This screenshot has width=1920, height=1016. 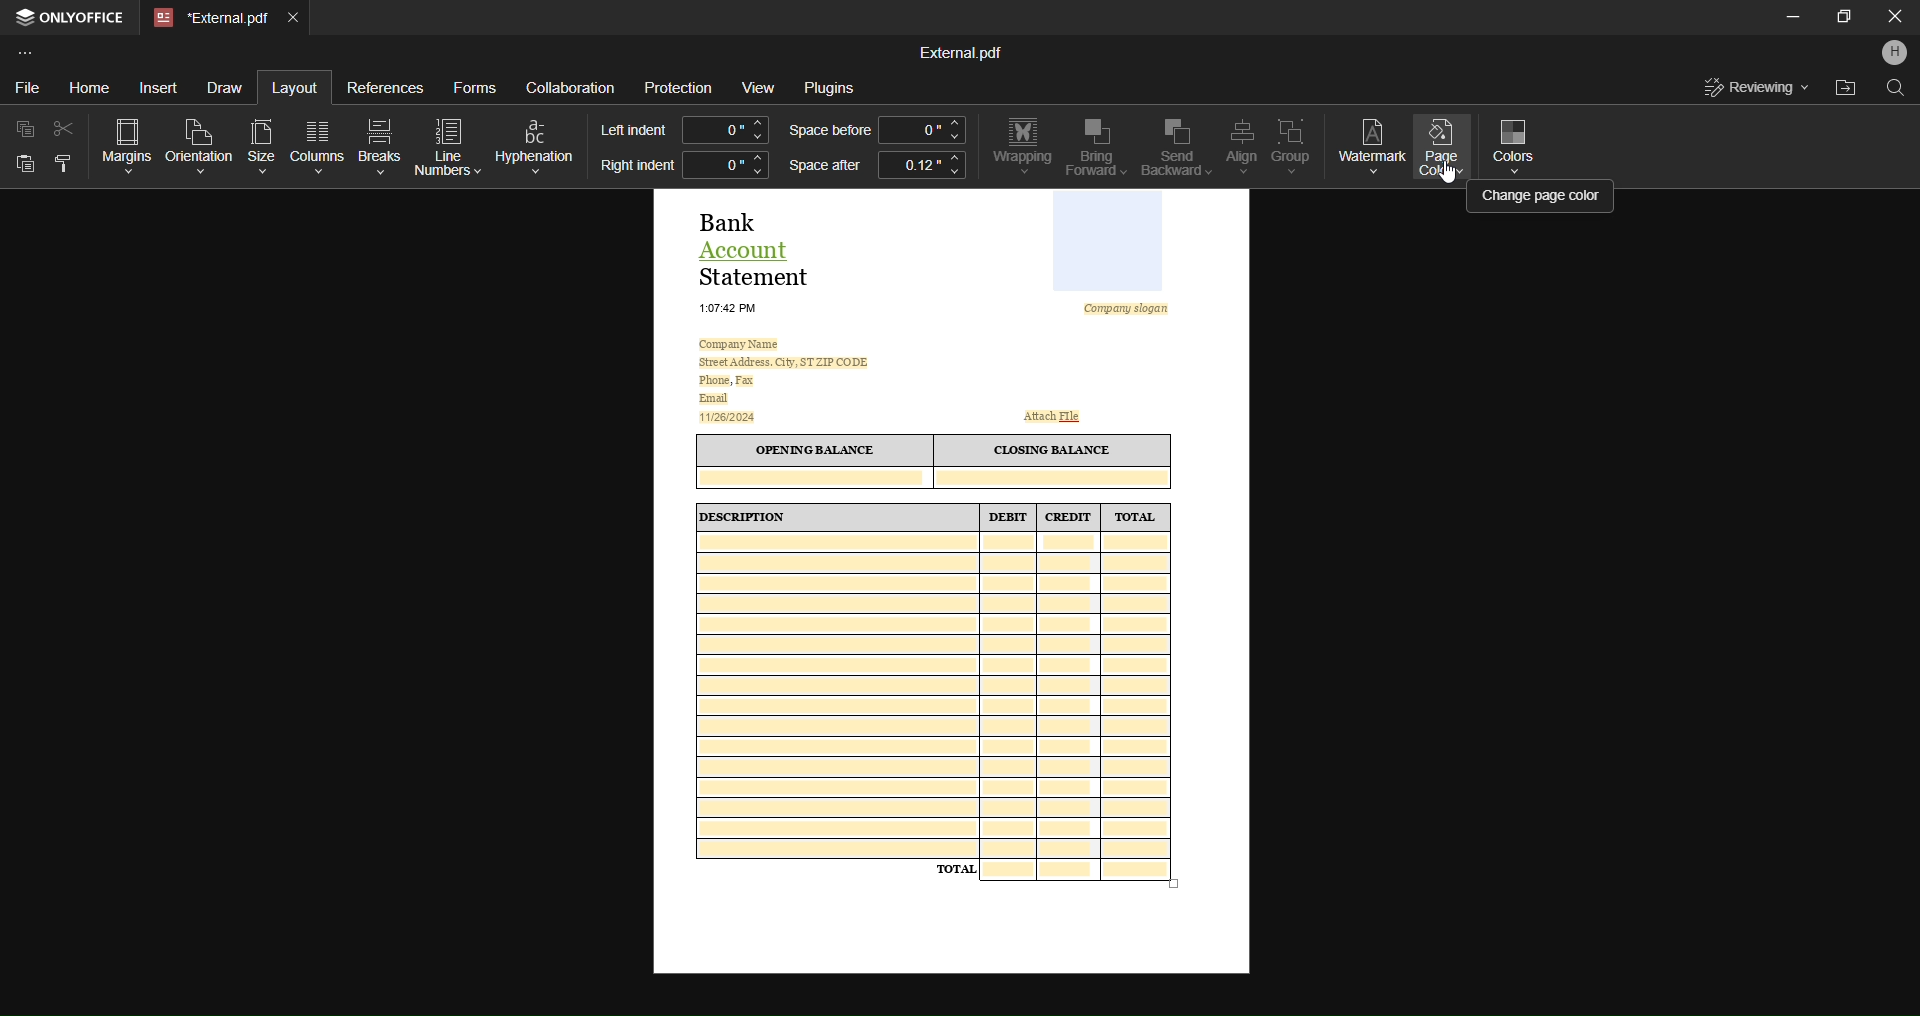 I want to click on Forms, so click(x=474, y=85).